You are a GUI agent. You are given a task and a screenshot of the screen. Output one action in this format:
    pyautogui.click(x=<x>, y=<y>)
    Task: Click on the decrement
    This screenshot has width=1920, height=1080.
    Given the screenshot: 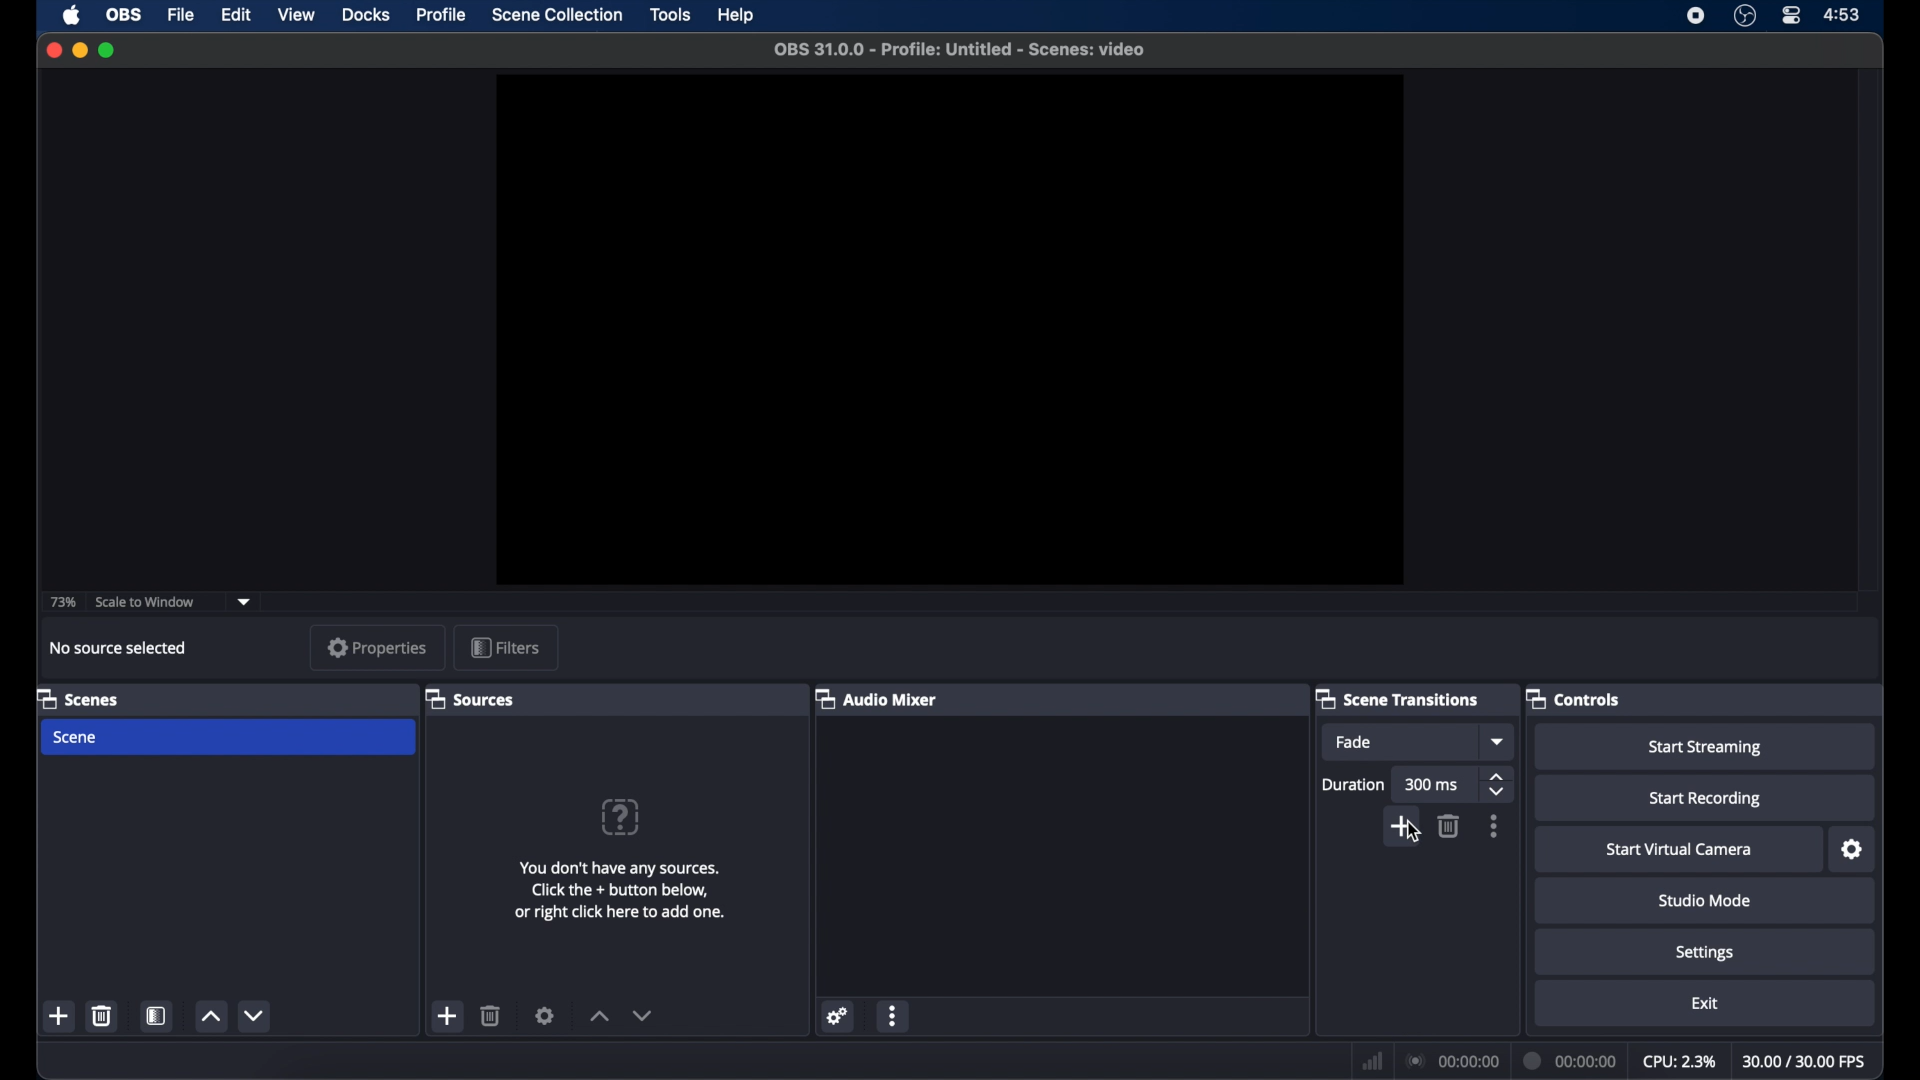 What is the action you would take?
    pyautogui.click(x=642, y=1015)
    